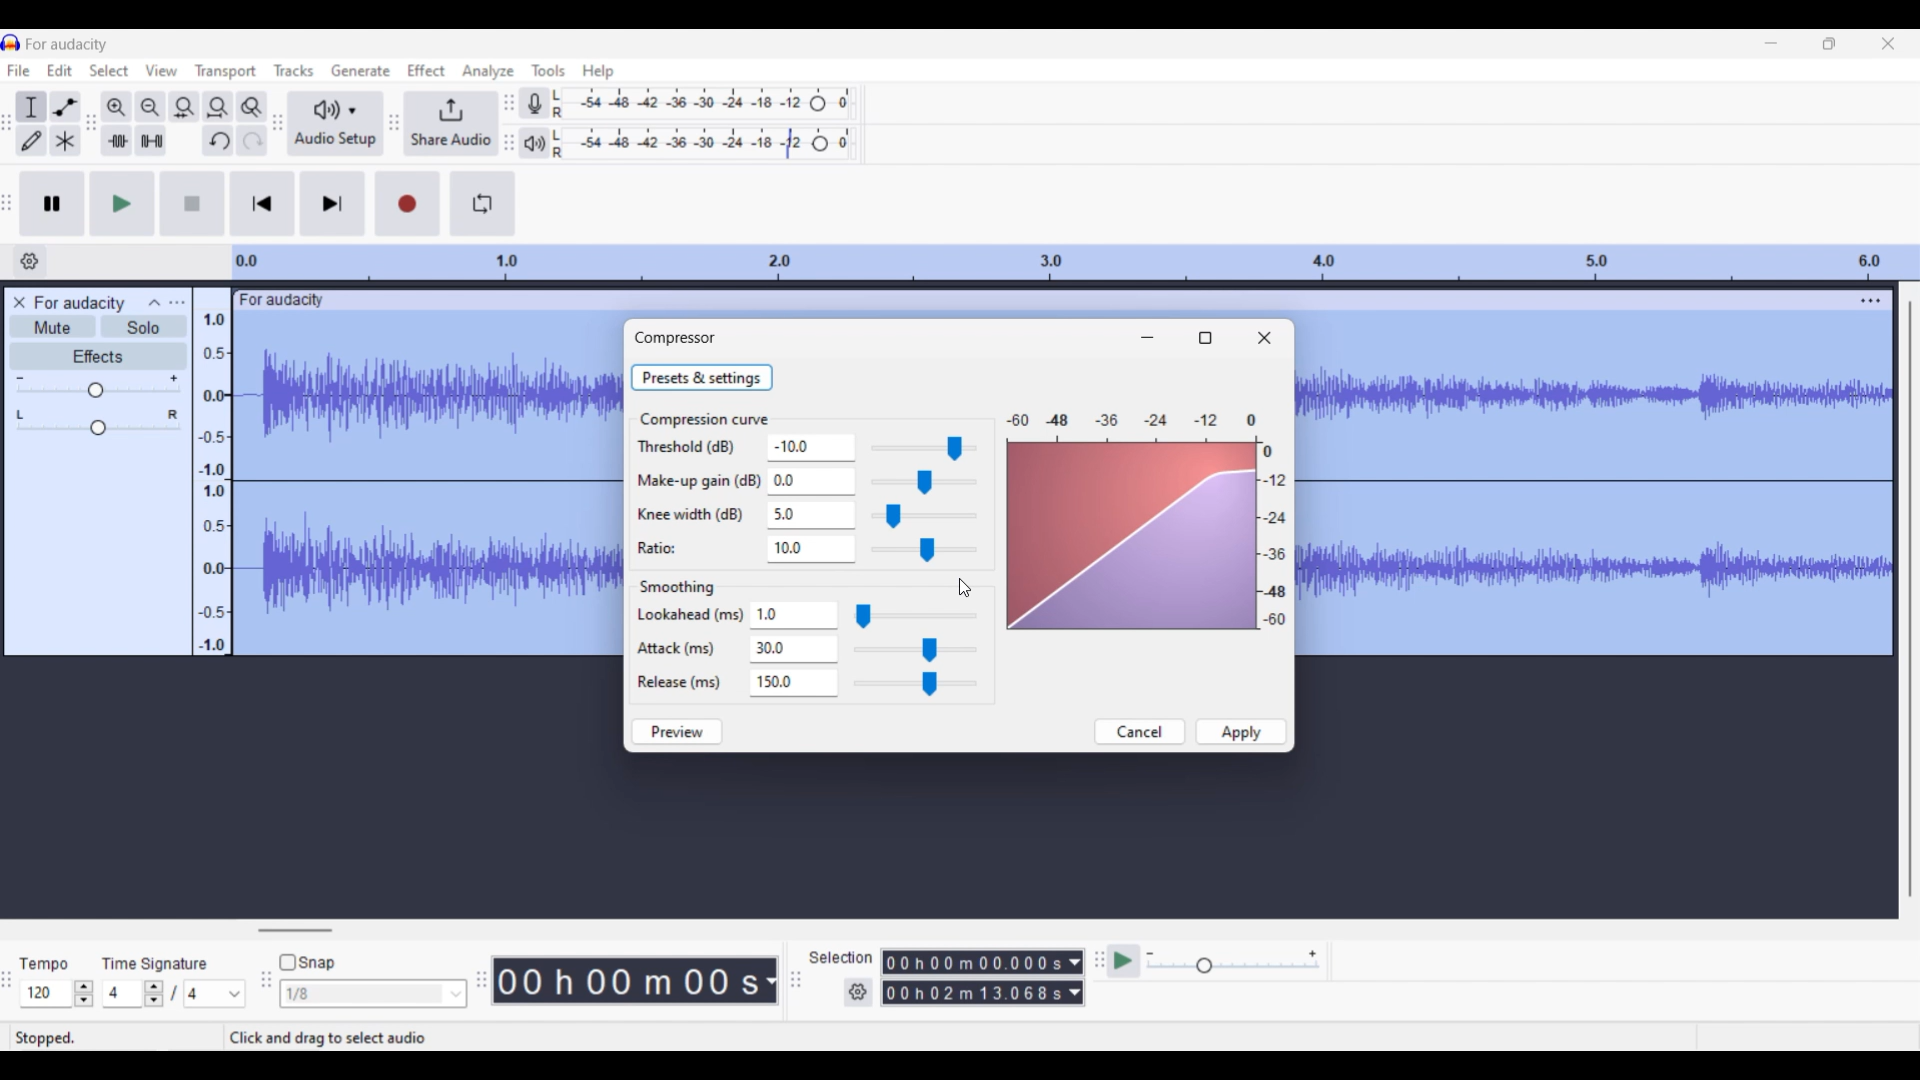 This screenshot has height=1080, width=1920. What do you see at coordinates (973, 978) in the screenshot?
I see `Selection duration` at bounding box center [973, 978].